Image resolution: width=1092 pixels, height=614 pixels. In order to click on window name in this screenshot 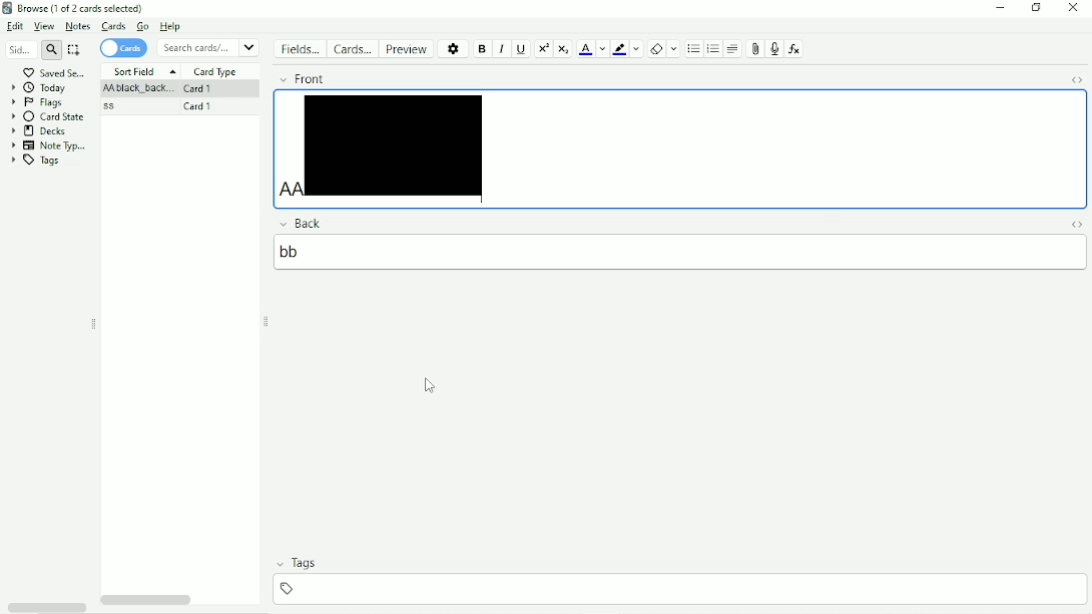, I will do `click(76, 8)`.